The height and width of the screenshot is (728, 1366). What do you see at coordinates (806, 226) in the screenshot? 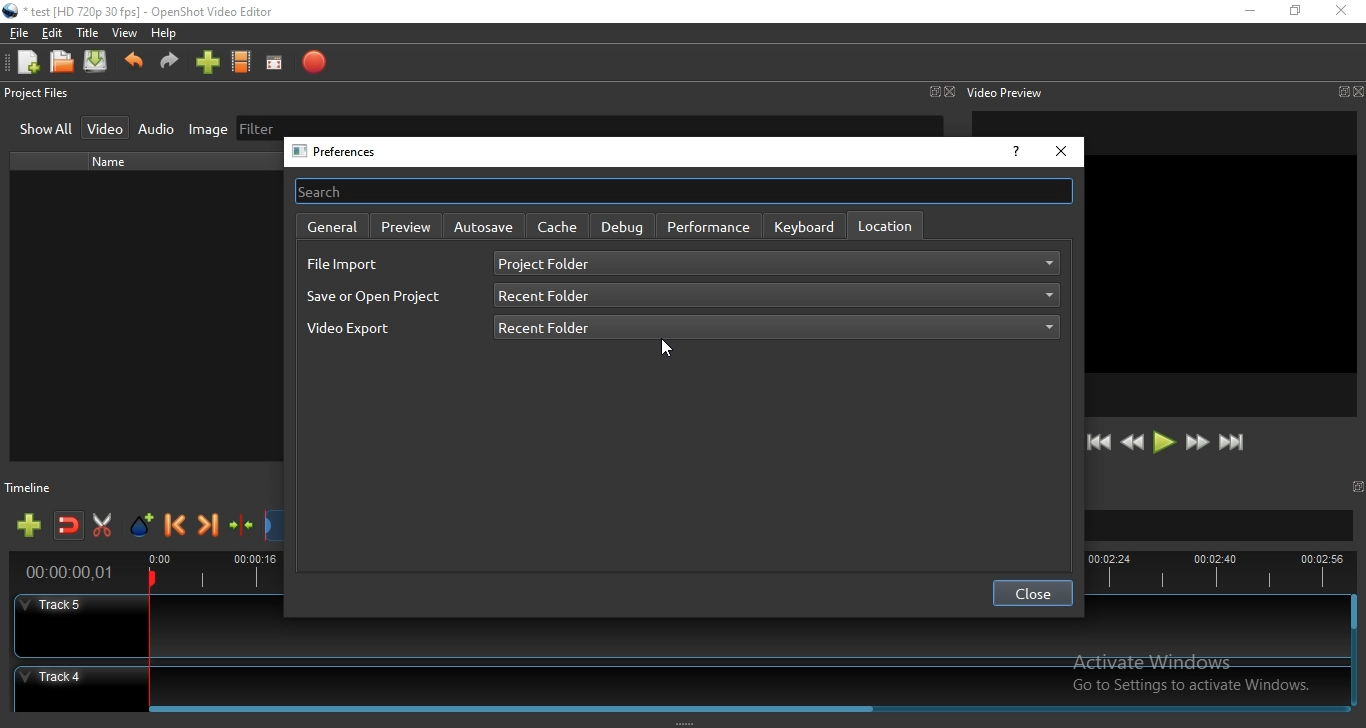
I see `keyboard` at bounding box center [806, 226].